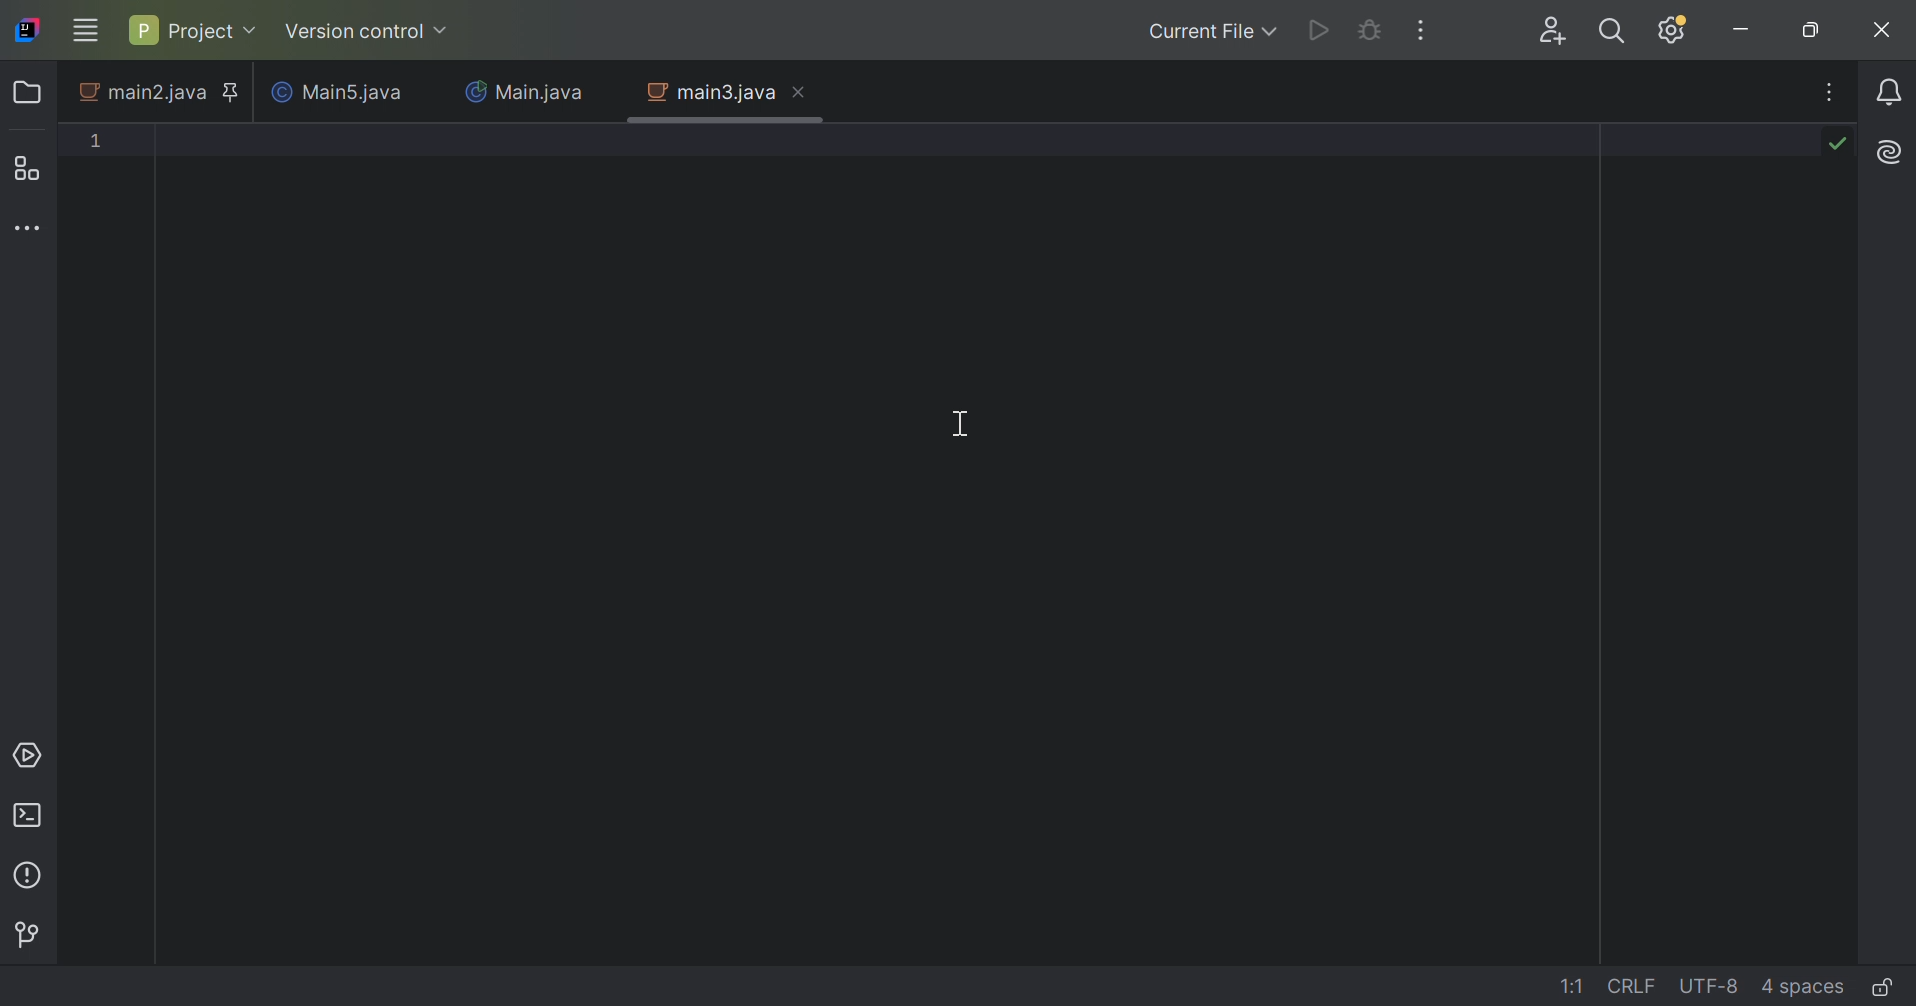 The width and height of the screenshot is (1916, 1006). What do you see at coordinates (363, 33) in the screenshot?
I see `Version control` at bounding box center [363, 33].